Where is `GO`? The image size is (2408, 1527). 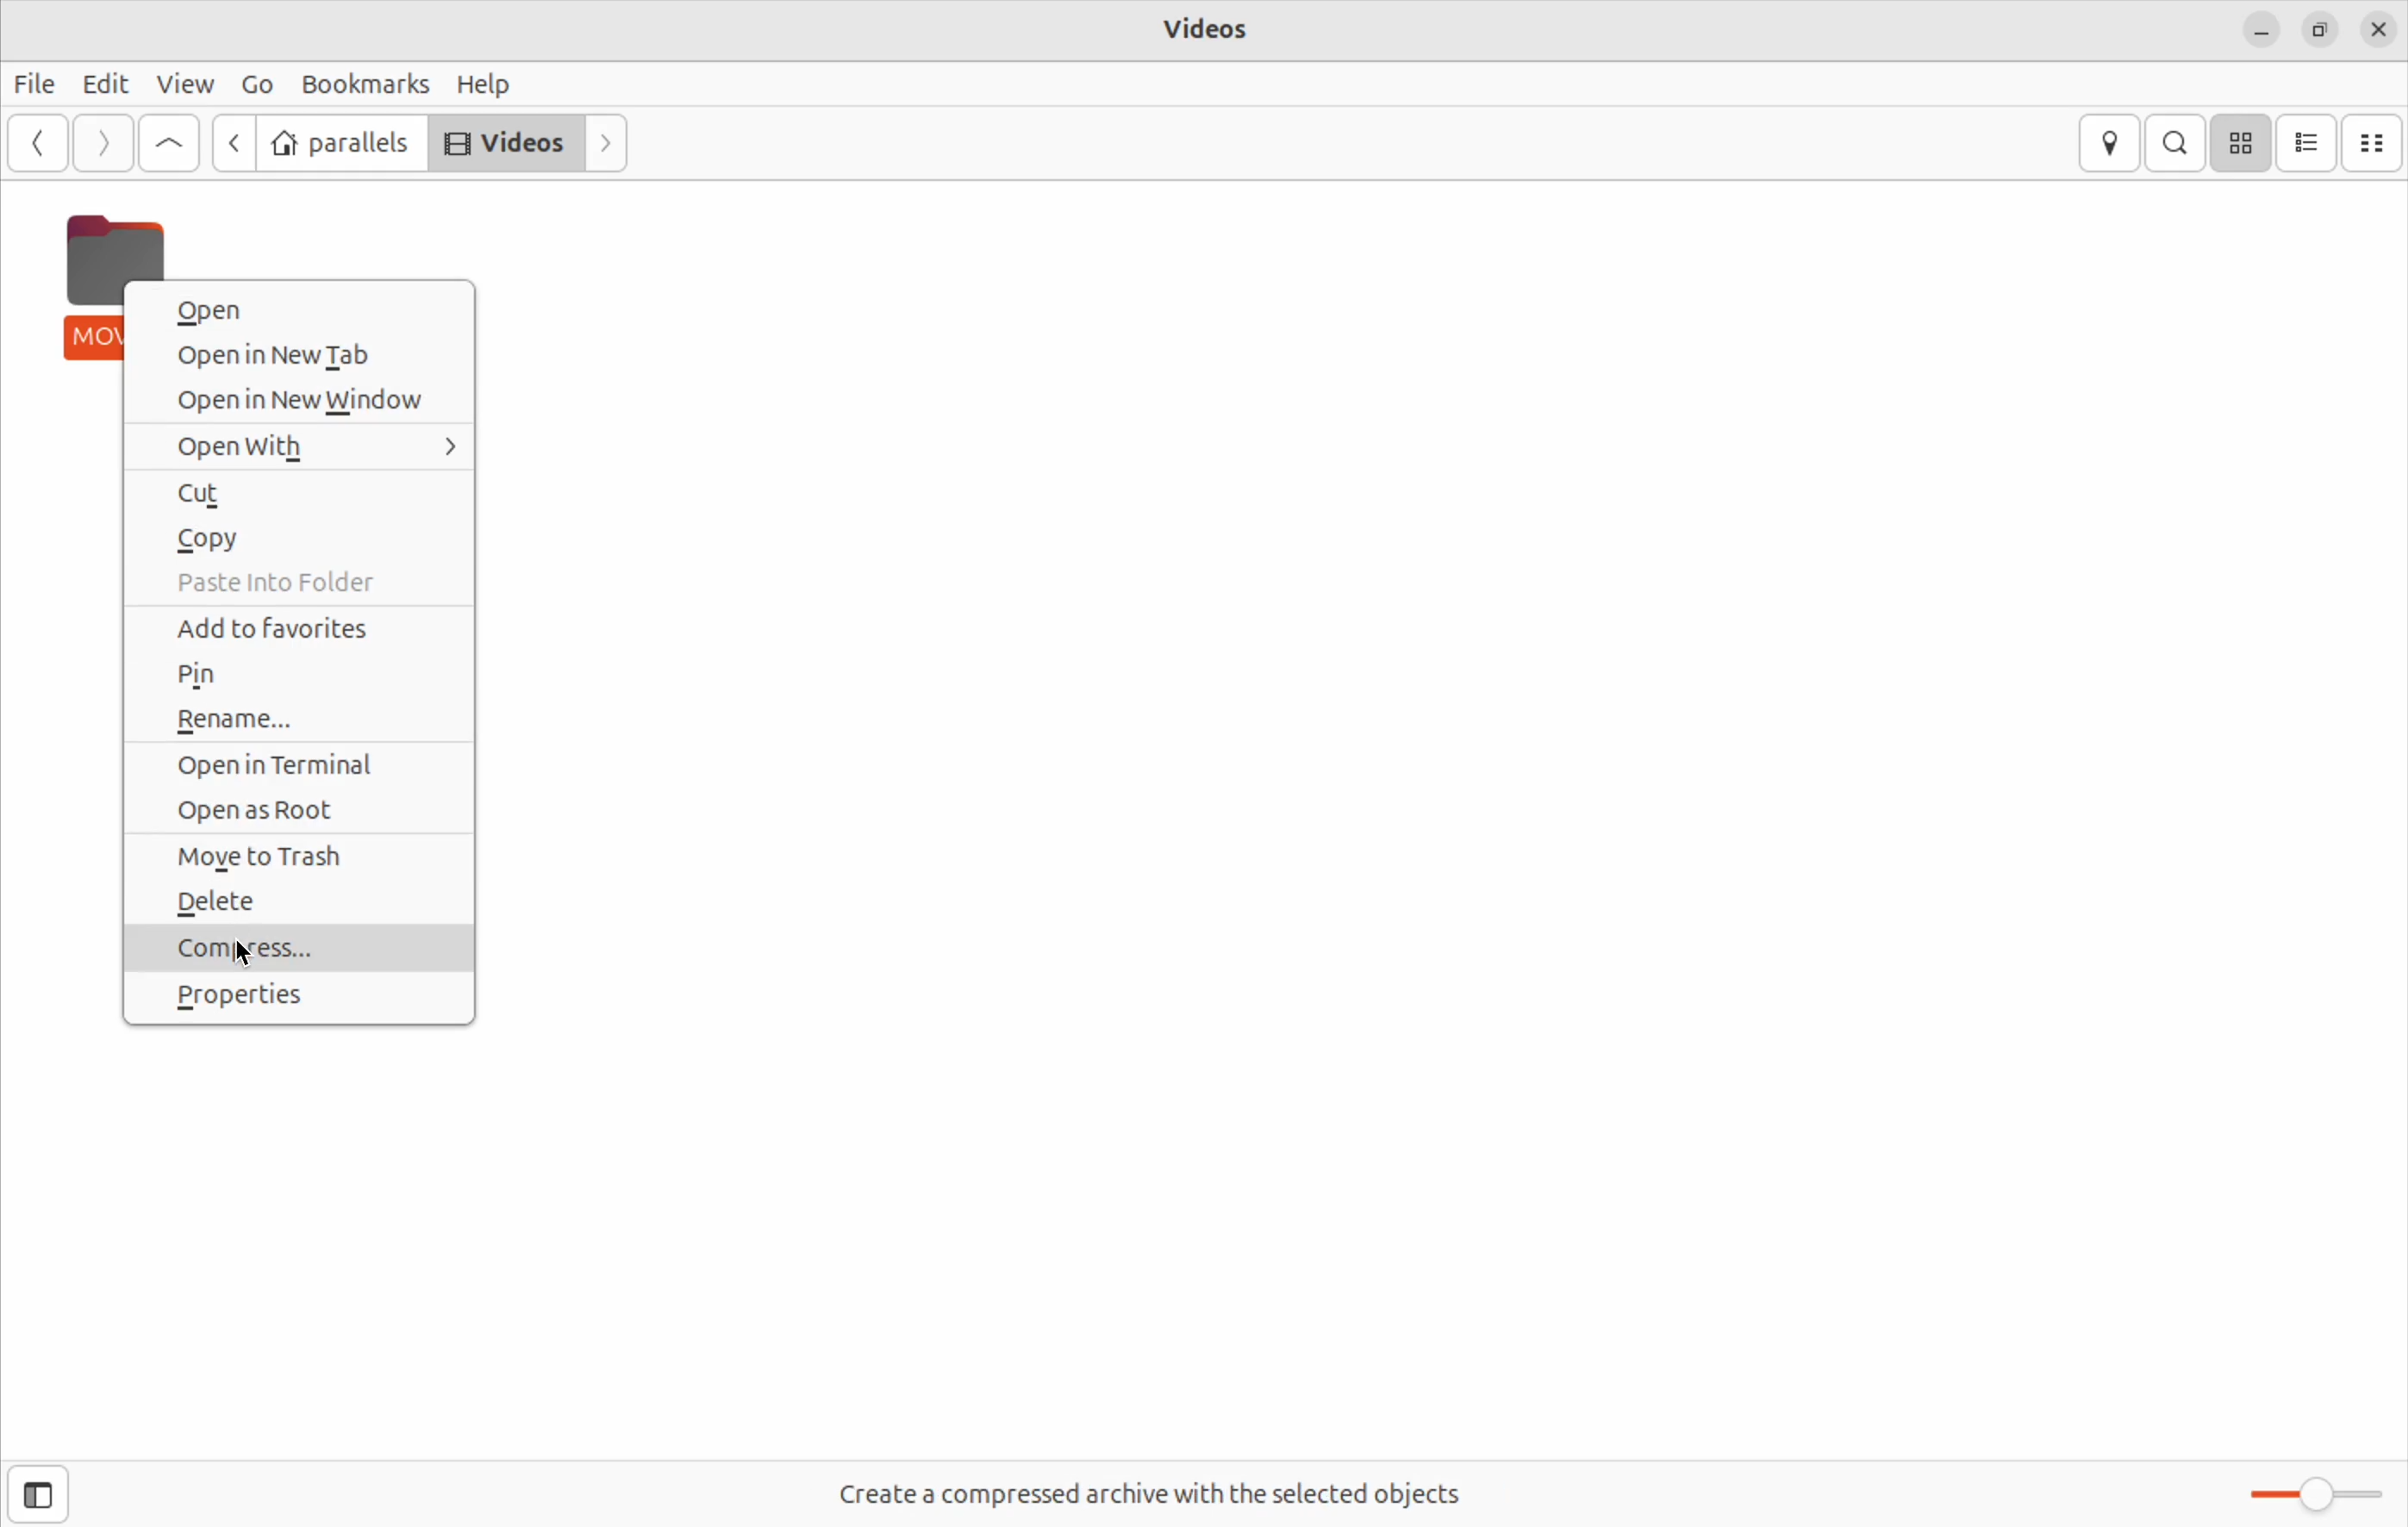 GO is located at coordinates (255, 85).